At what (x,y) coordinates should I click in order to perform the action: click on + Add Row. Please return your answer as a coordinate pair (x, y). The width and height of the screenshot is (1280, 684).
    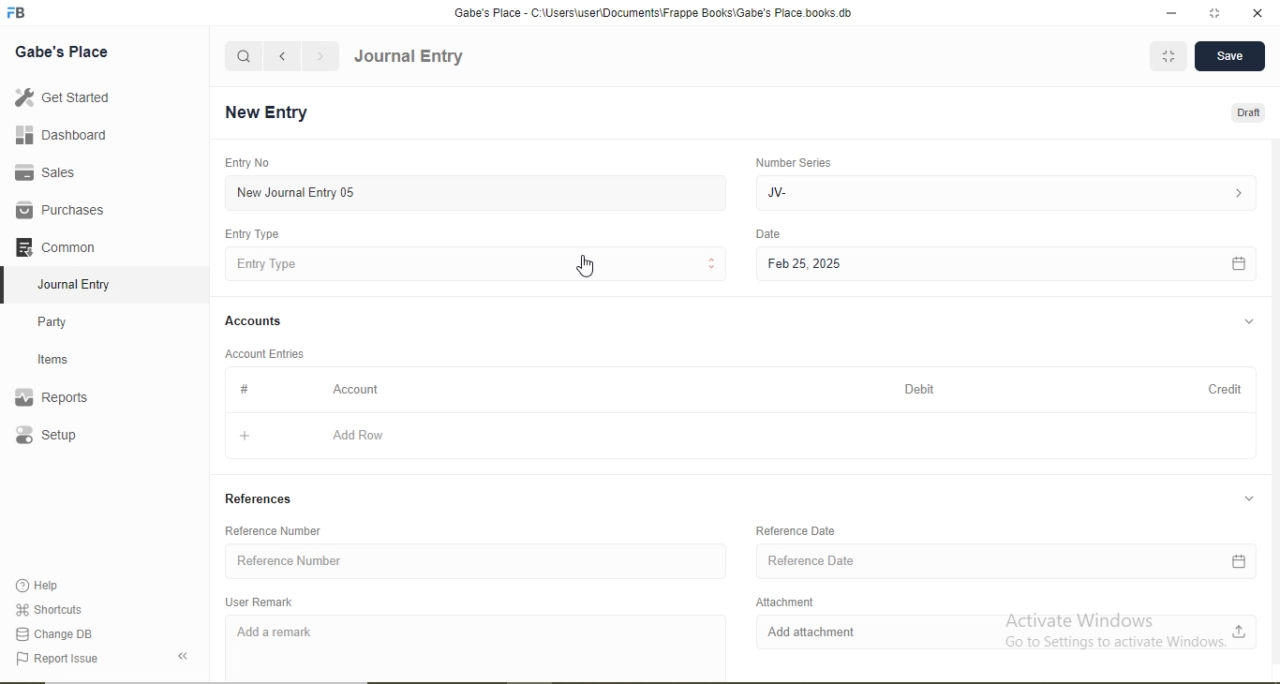
    Looking at the image, I should click on (738, 437).